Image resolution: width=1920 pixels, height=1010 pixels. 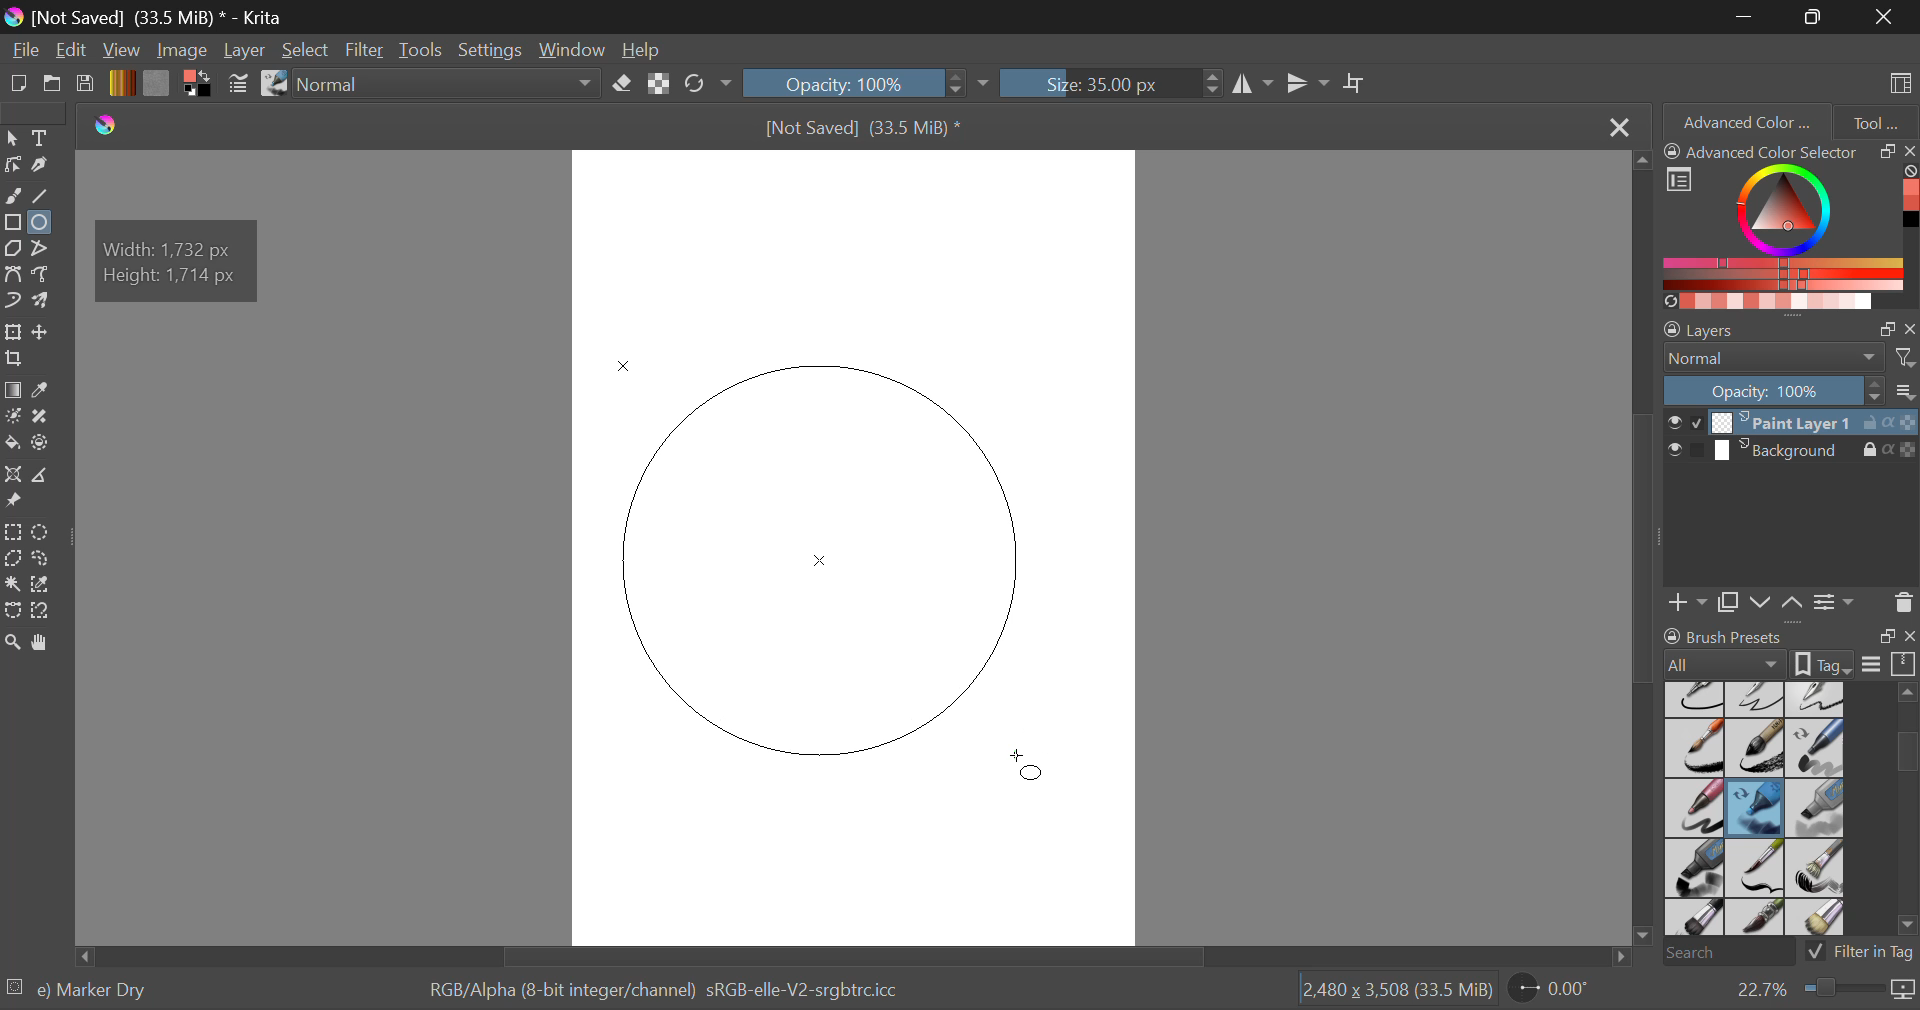 What do you see at coordinates (165, 17) in the screenshot?
I see `[Not Saved] (33.5 MiB) * - Krita` at bounding box center [165, 17].